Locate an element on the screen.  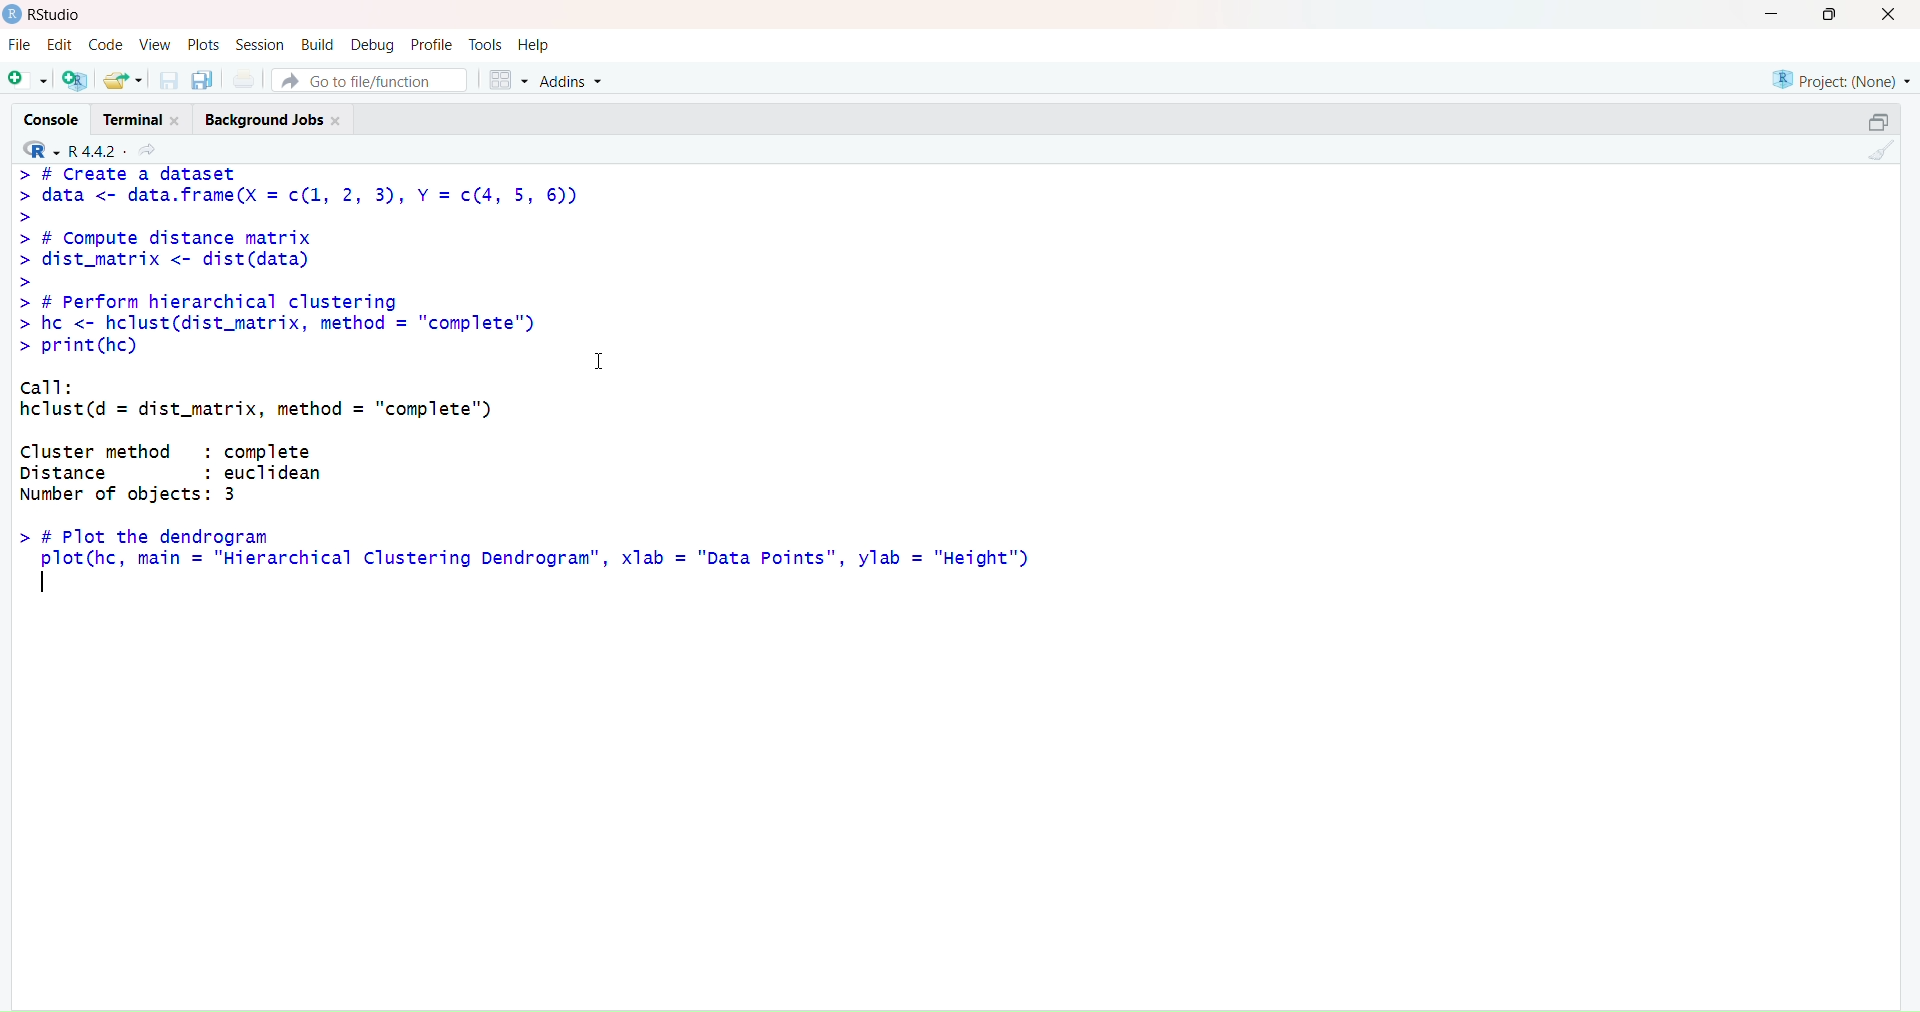
> # L(reatc a dataset

> data <- data.frame(X = c(1, 2, 3), Y =c(4, 5, 6))

>

> # Compute distance matrix

> dist_matrix <- dist(data)

>

> # Perform hierarchical clustering

> hc <- hclust(dist_matrix, method = "complete")

> print(hc) I

call:

hclust(d = dist_matrix, method = "complete")

Cluster method : complete

Distance : euclidean

Number of objects: 3

> # Plot the dendrogram
plot(hc, main = "Hierarchical Clustering Dendrogram”, xlab = "Data Points", ylab = "Height")
| is located at coordinates (541, 398).